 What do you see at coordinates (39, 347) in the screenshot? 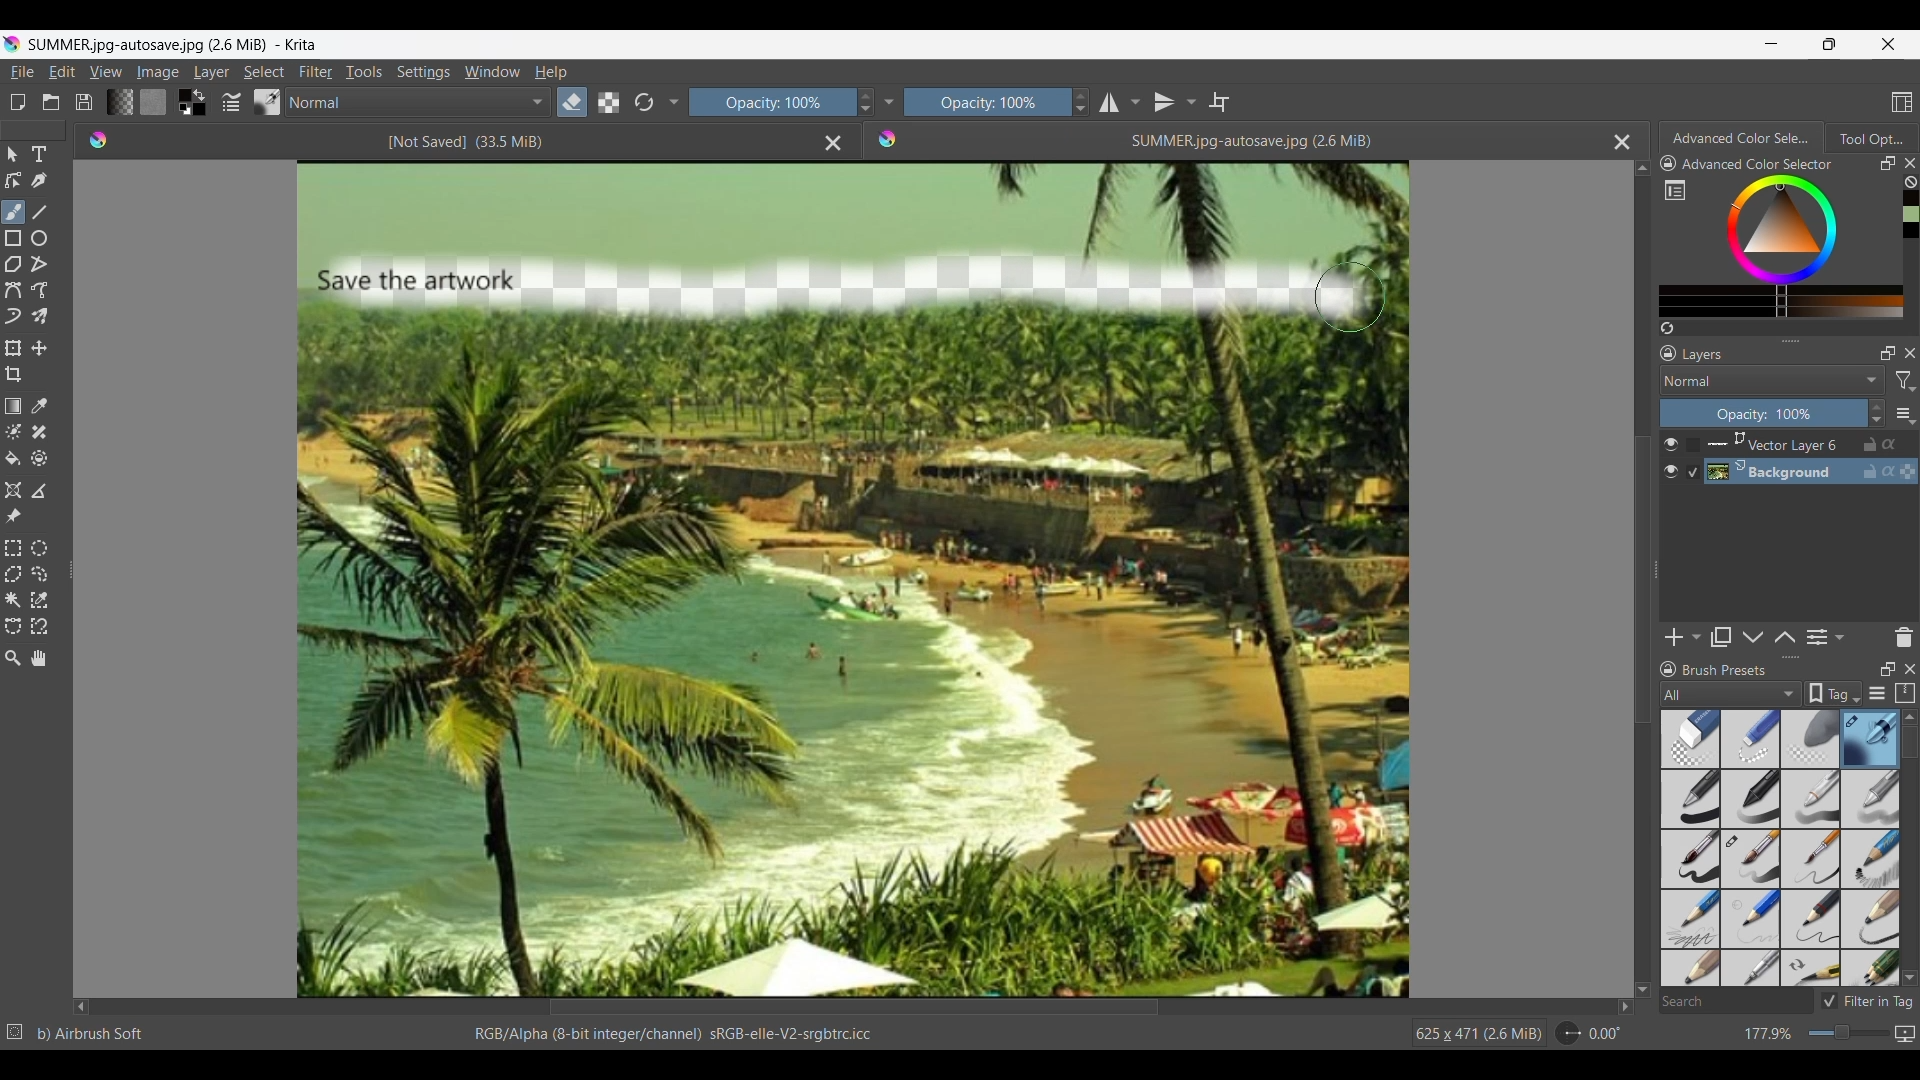
I see `Move a layer` at bounding box center [39, 347].